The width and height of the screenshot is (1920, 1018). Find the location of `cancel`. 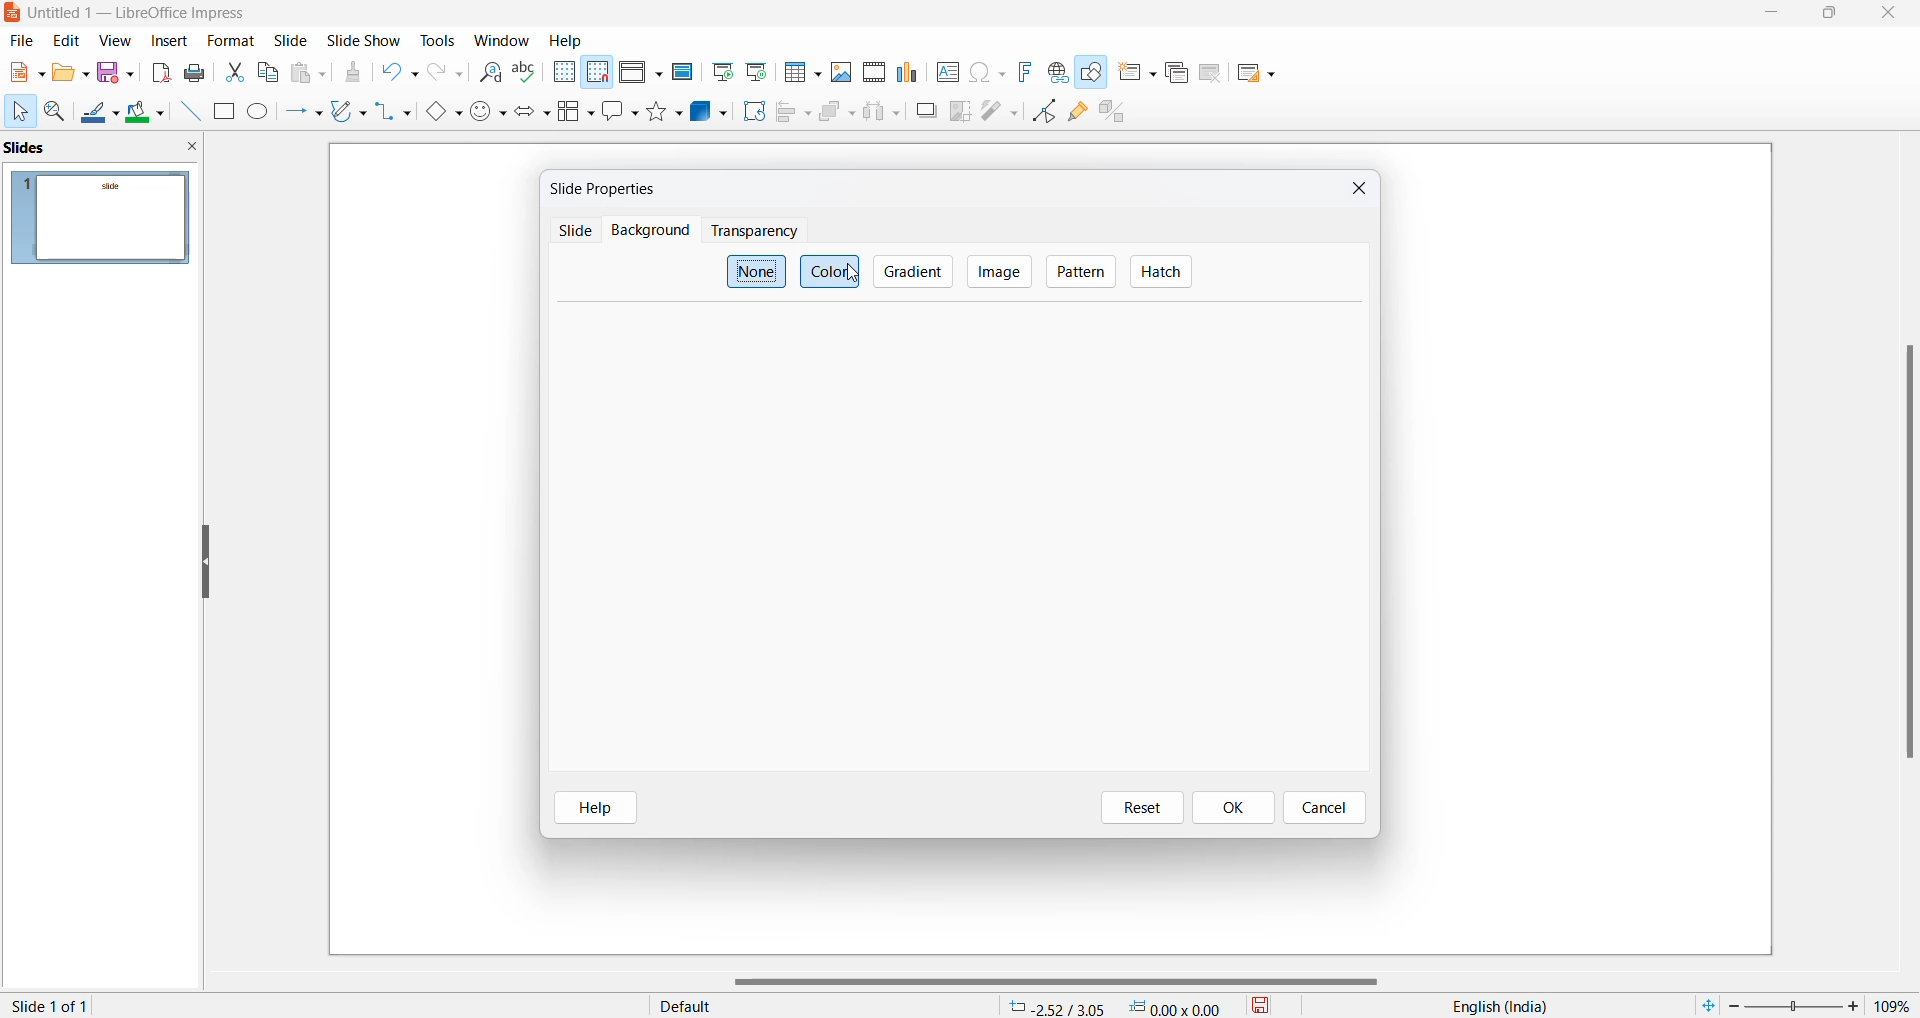

cancel is located at coordinates (1324, 809).